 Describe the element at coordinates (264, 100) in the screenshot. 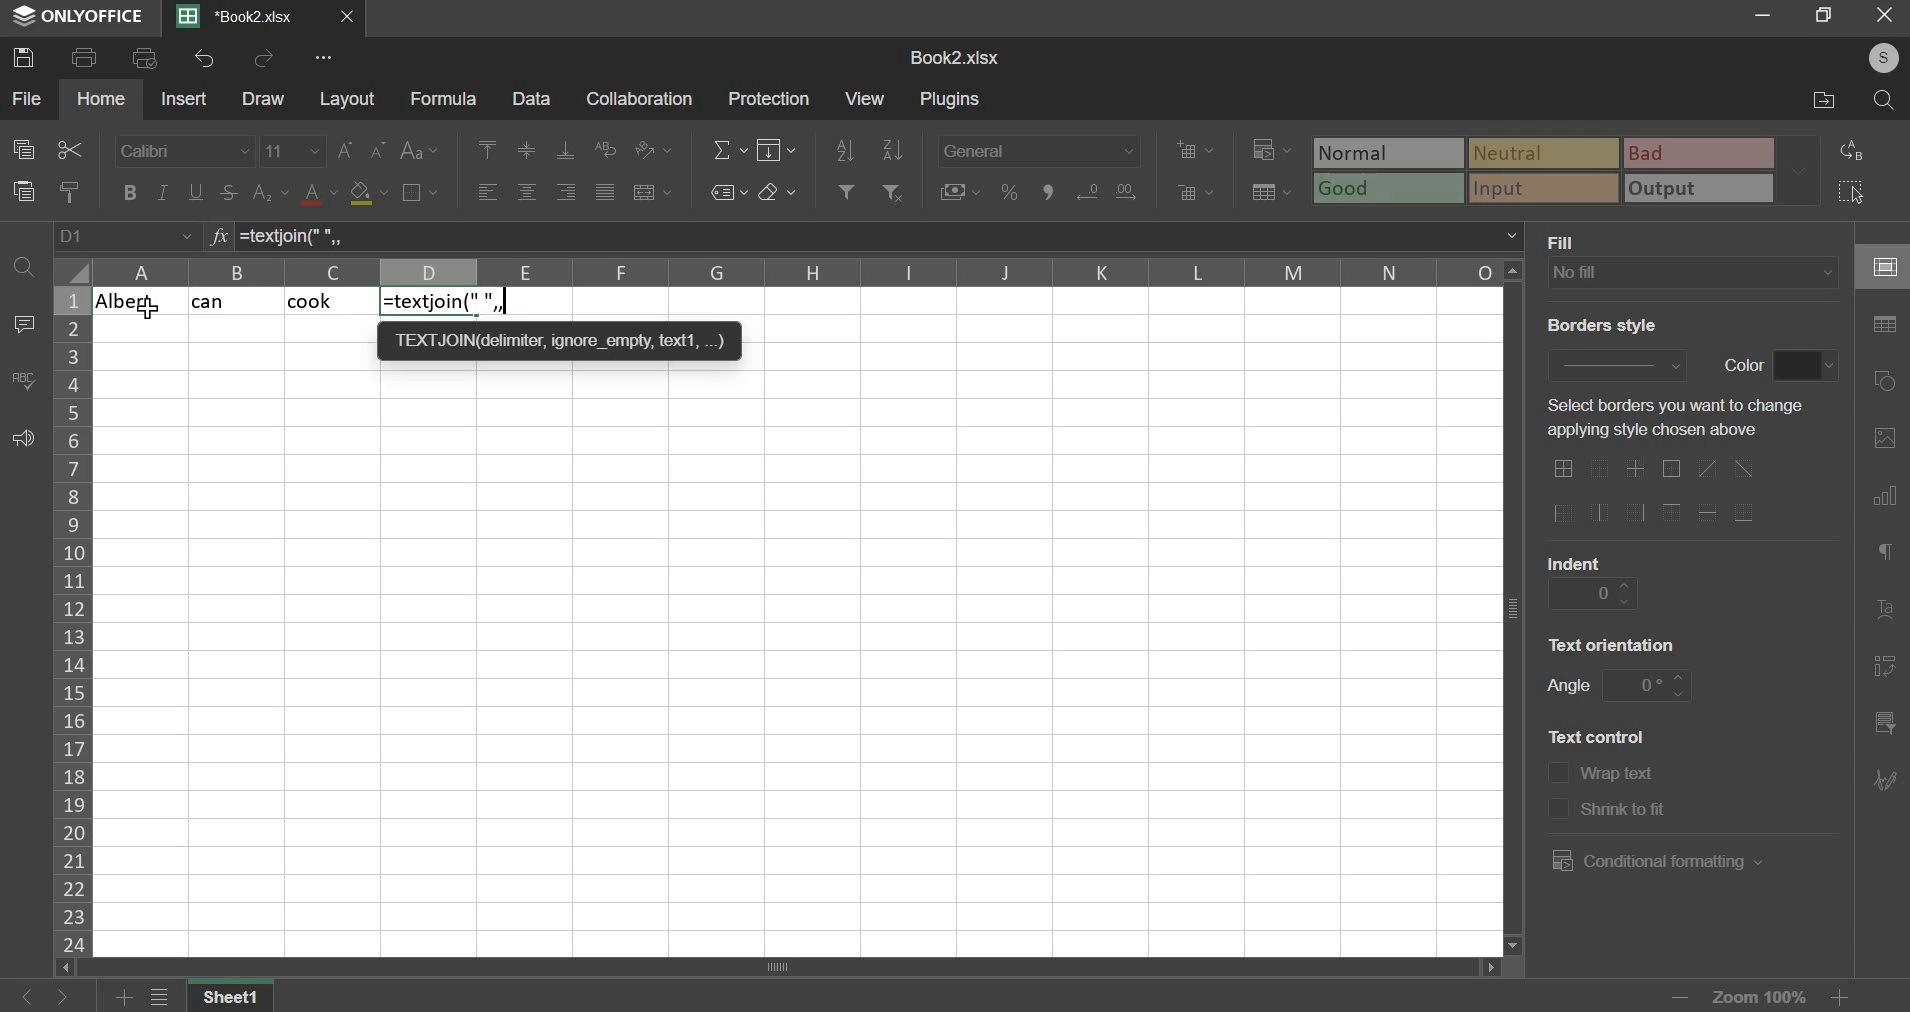

I see `draw` at that location.